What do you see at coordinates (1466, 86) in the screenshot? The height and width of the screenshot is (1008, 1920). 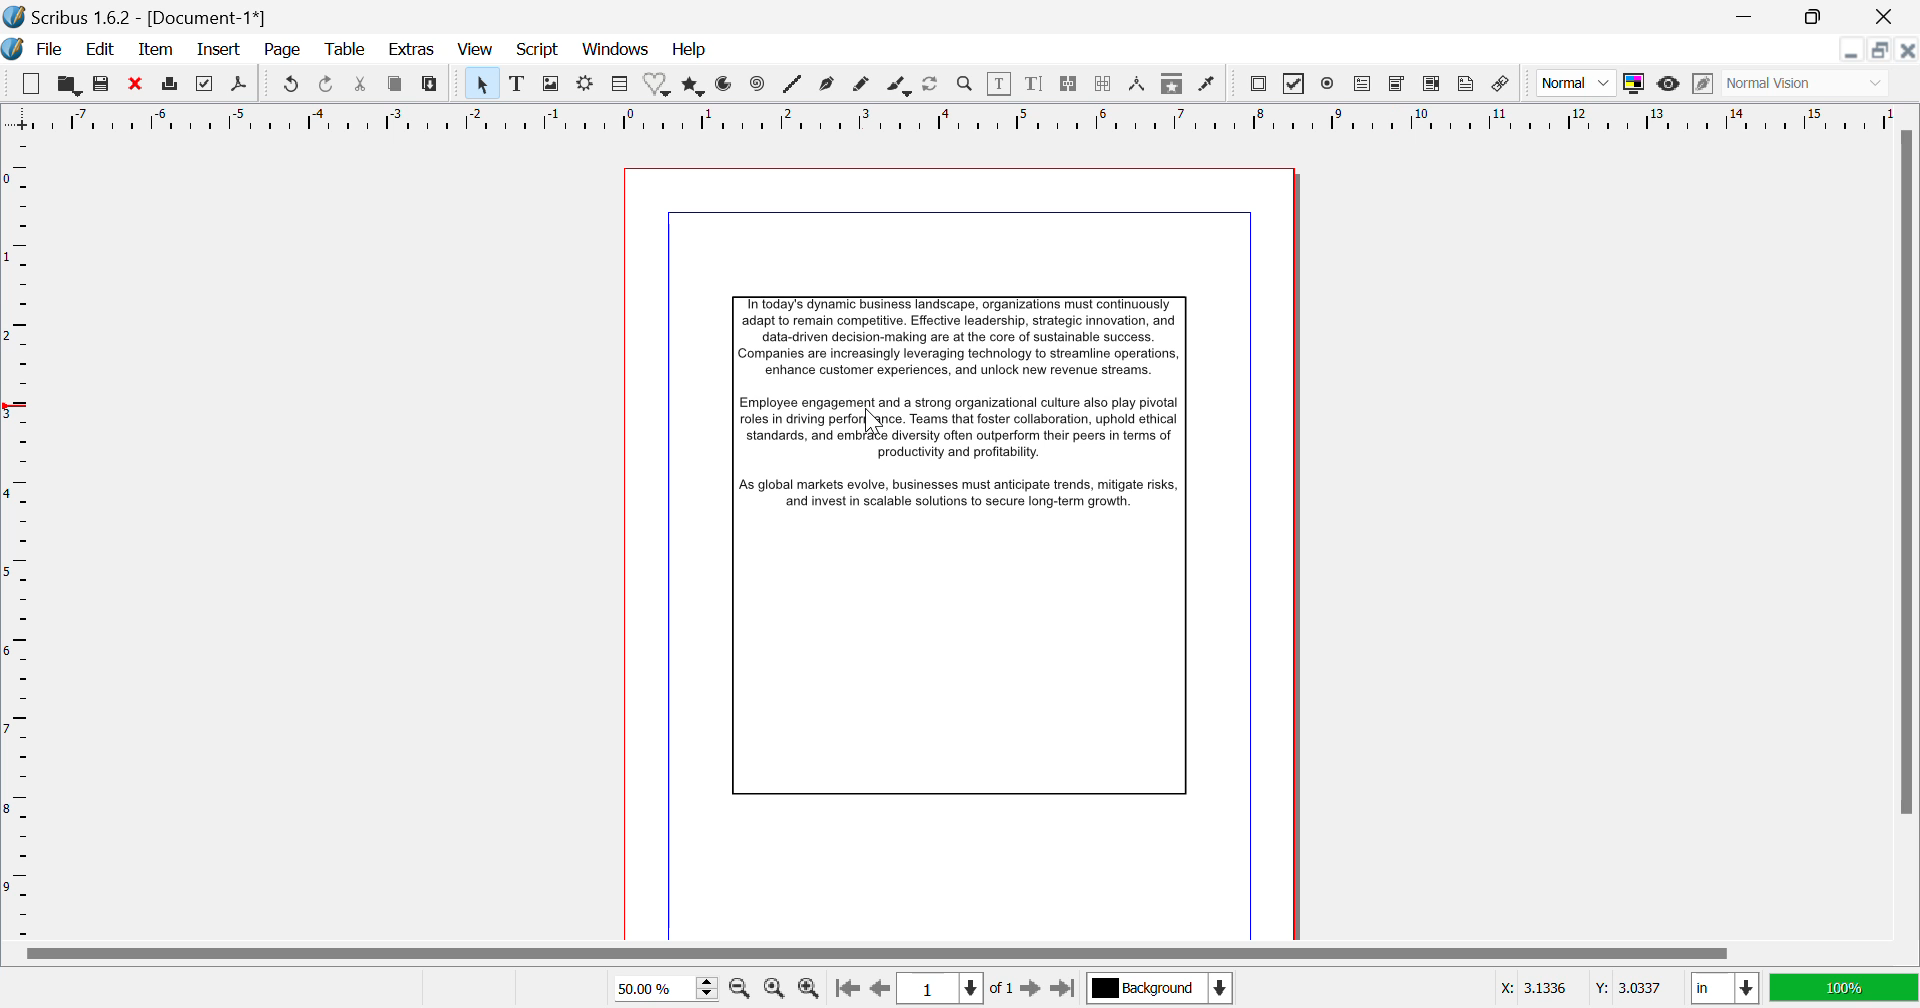 I see `Text Annotation` at bounding box center [1466, 86].